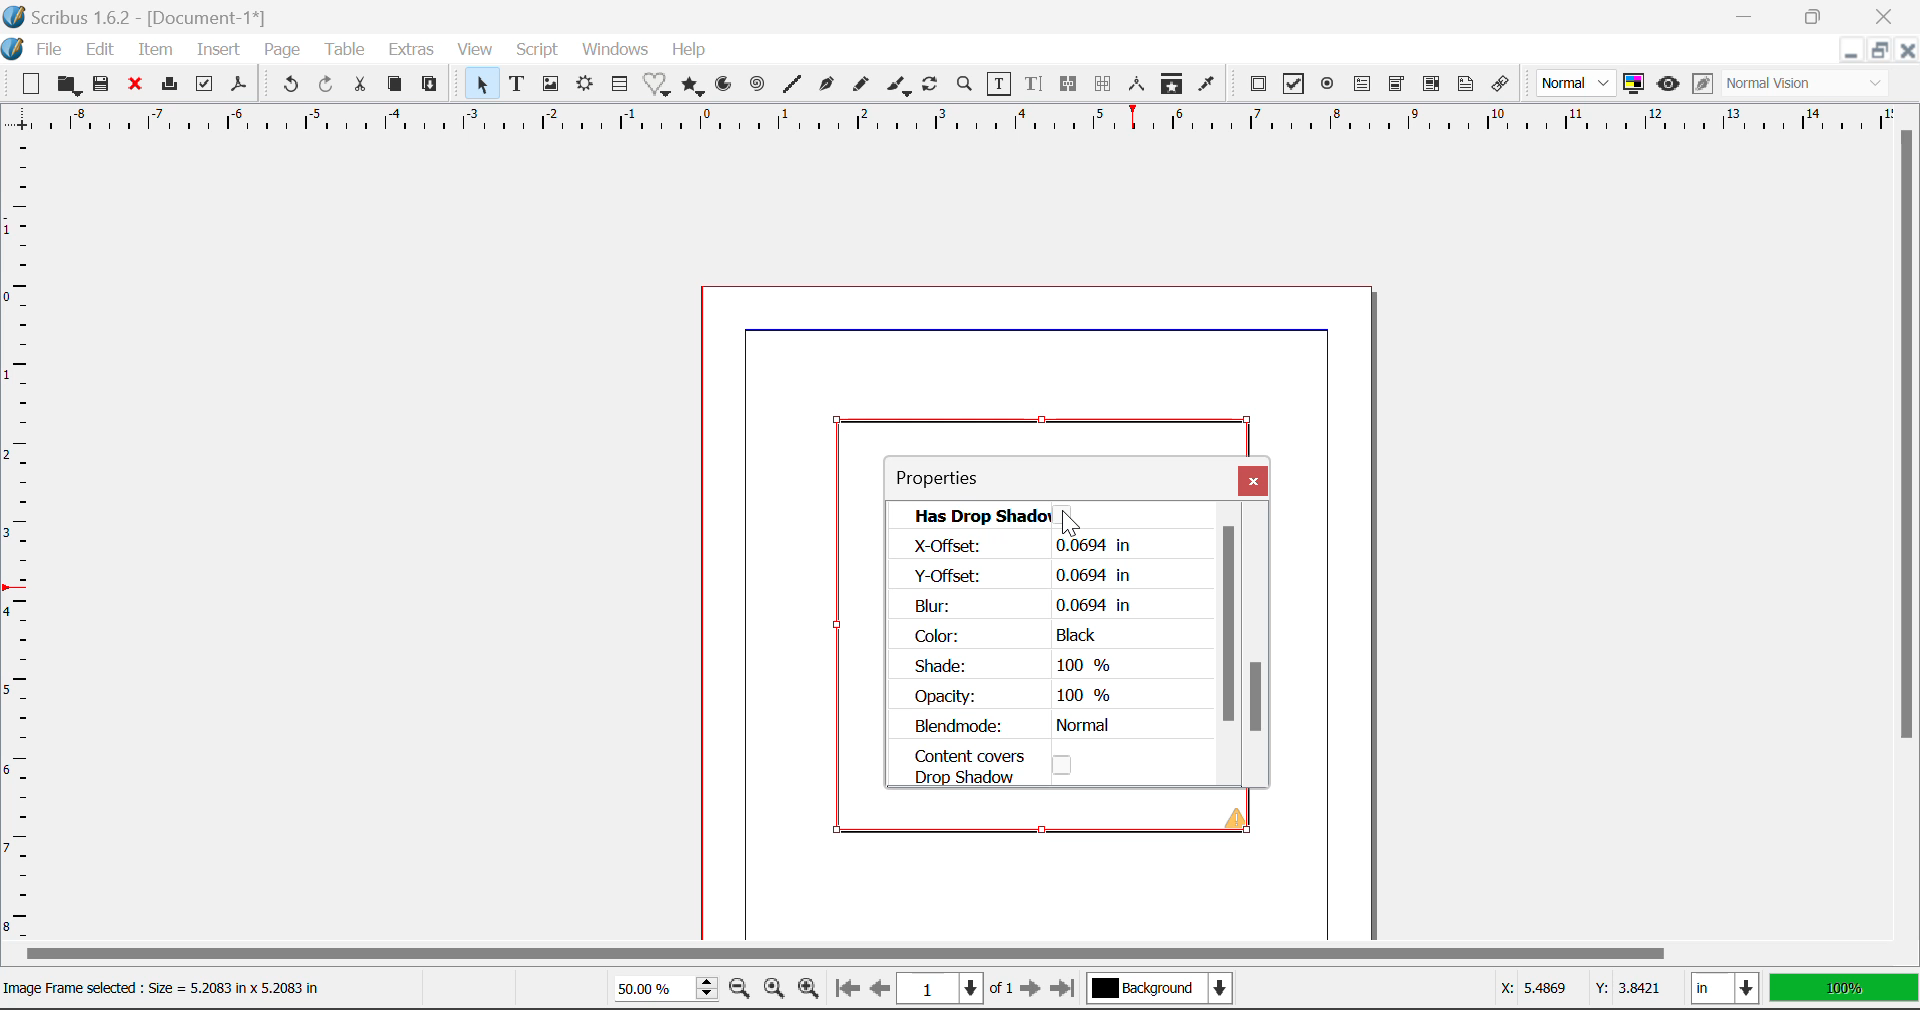  What do you see at coordinates (103, 87) in the screenshot?
I see `Save` at bounding box center [103, 87].